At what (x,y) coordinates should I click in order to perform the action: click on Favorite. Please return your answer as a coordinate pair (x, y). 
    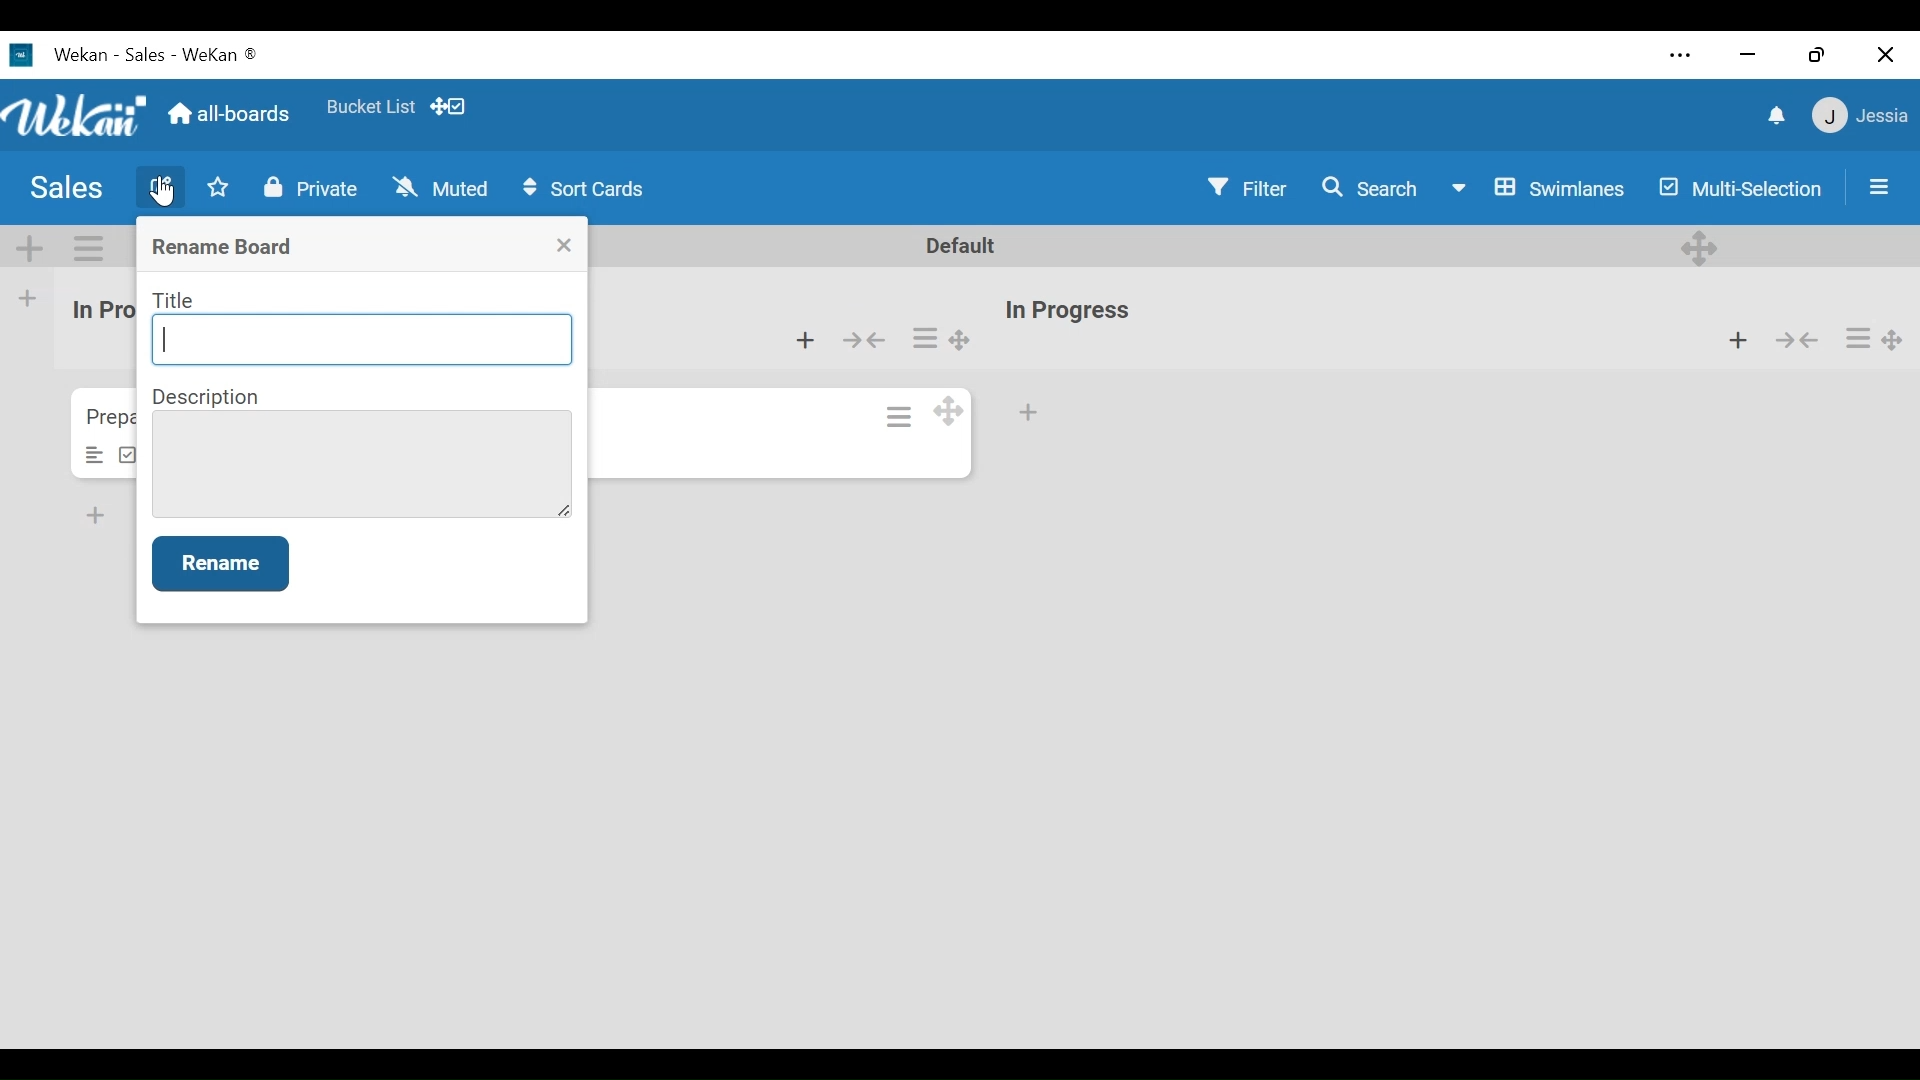
    Looking at the image, I should click on (371, 108).